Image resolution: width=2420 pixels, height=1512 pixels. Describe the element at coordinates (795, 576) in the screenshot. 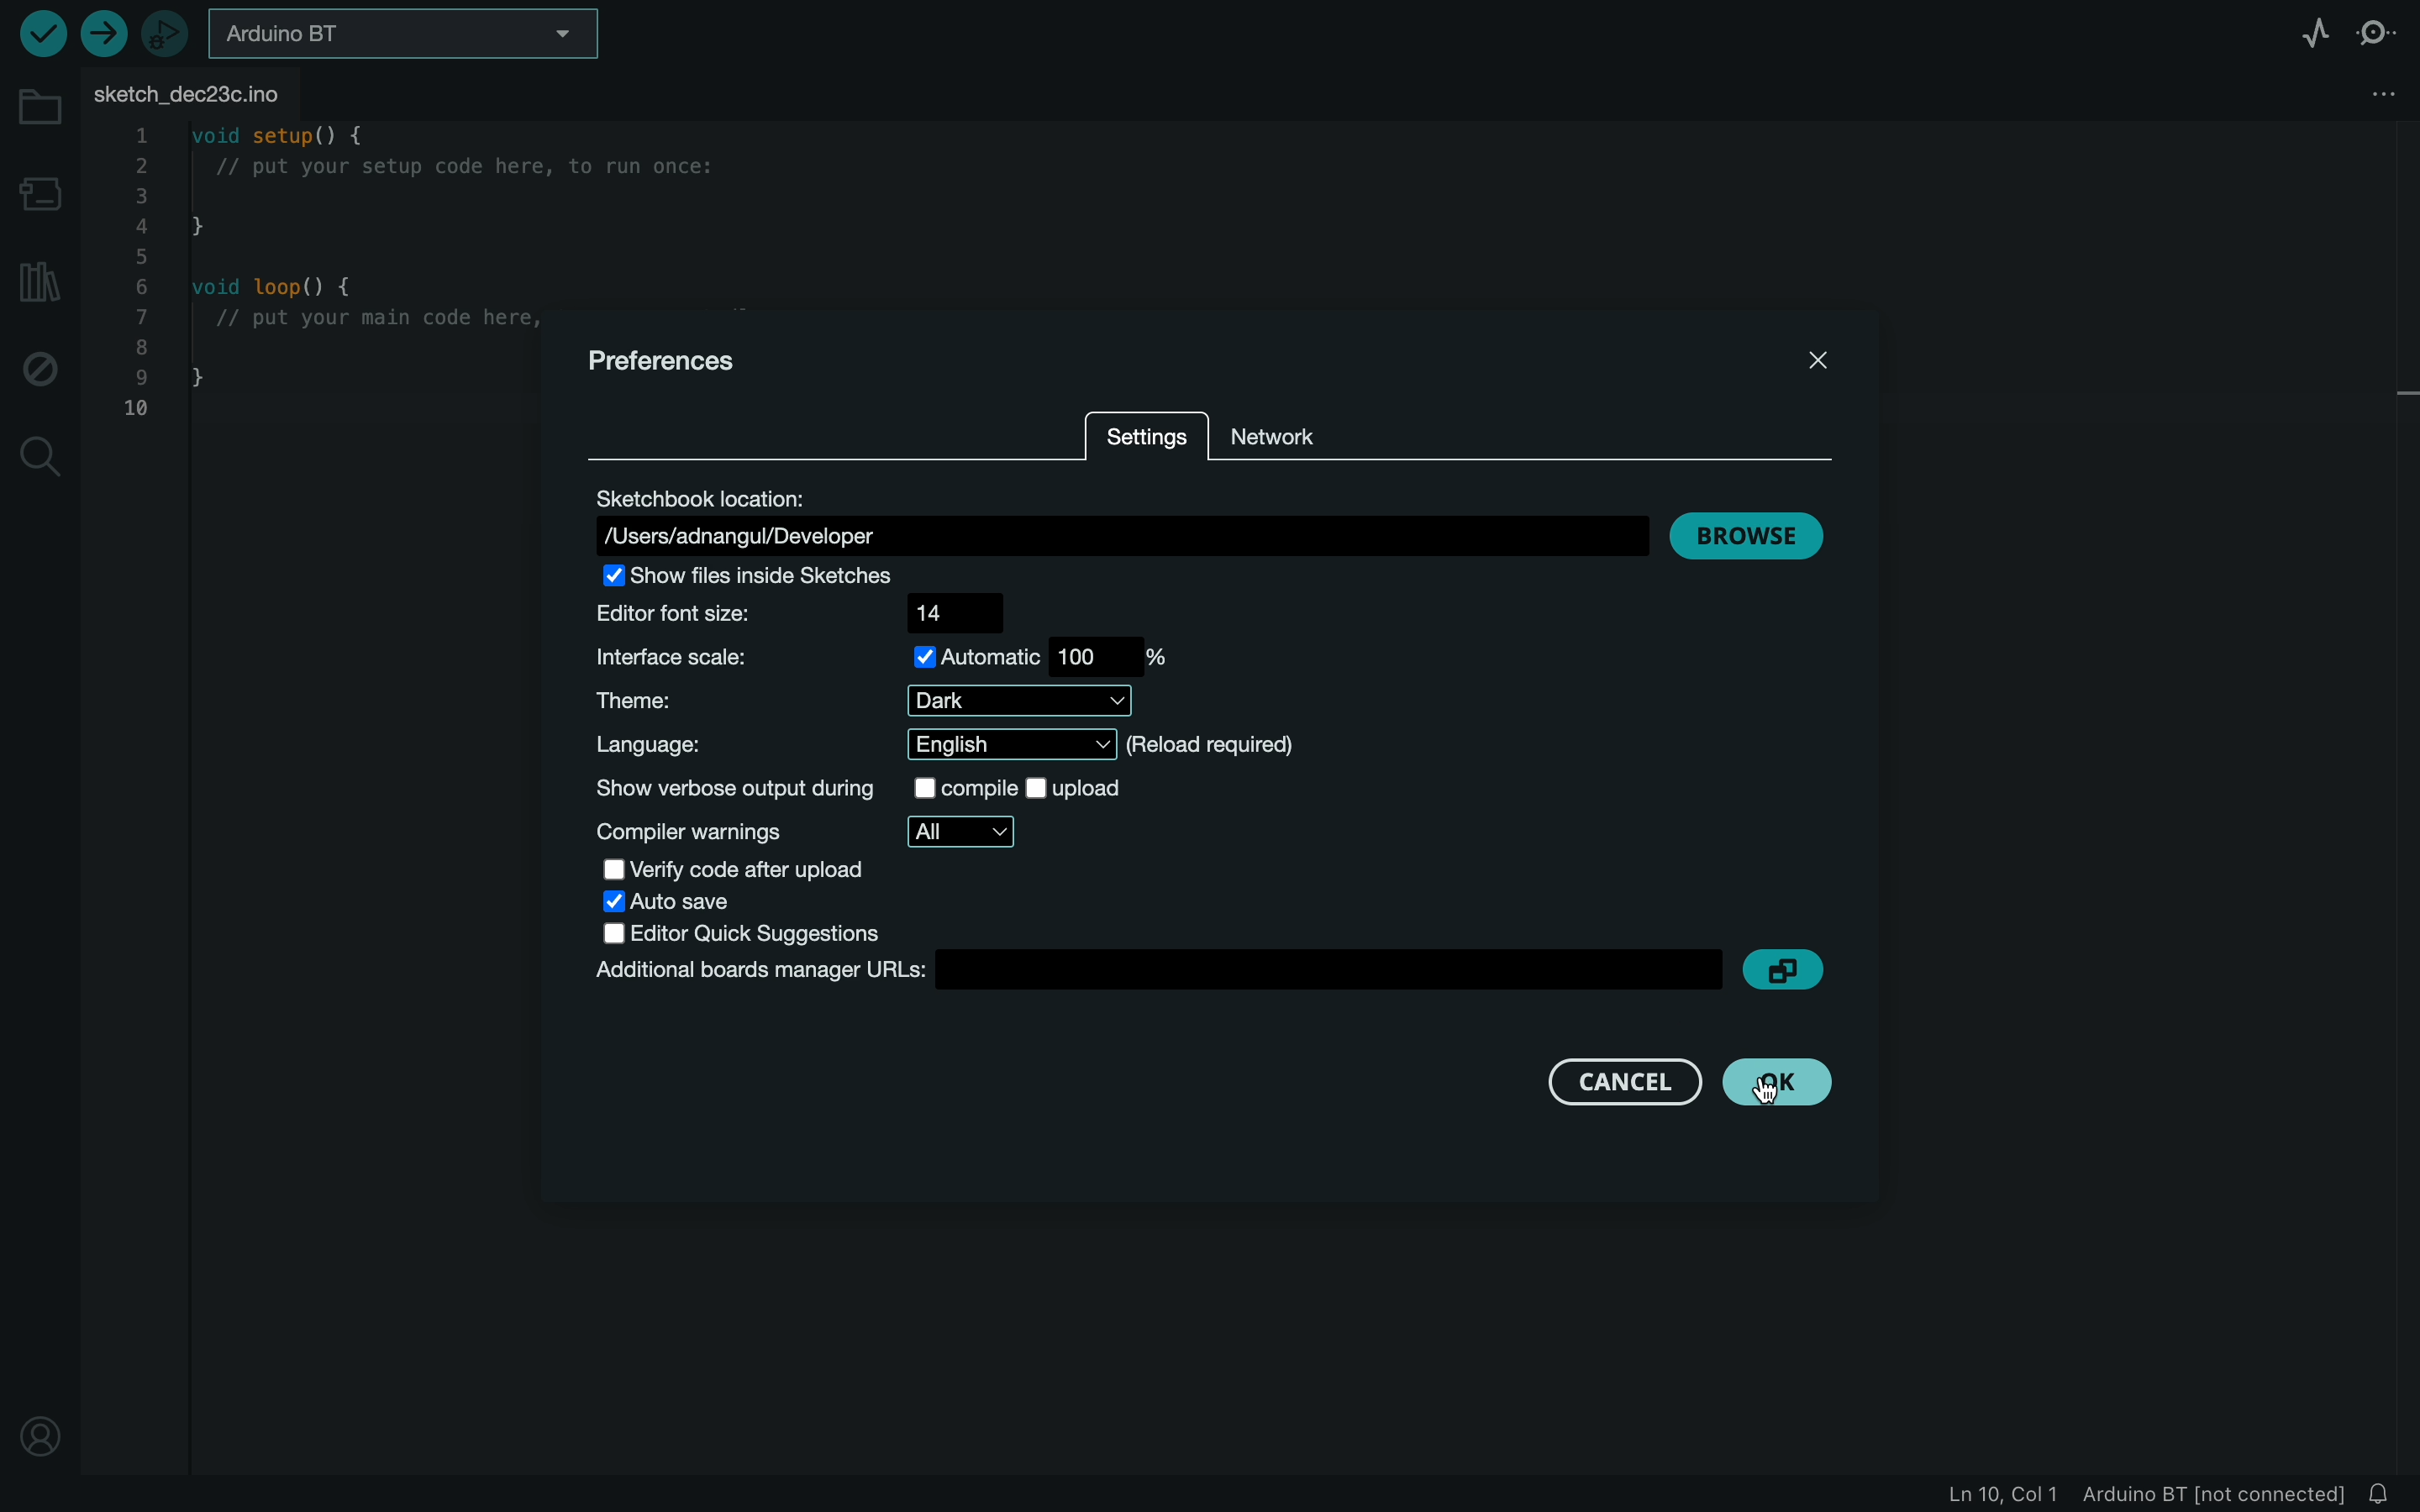

I see `show file` at that location.